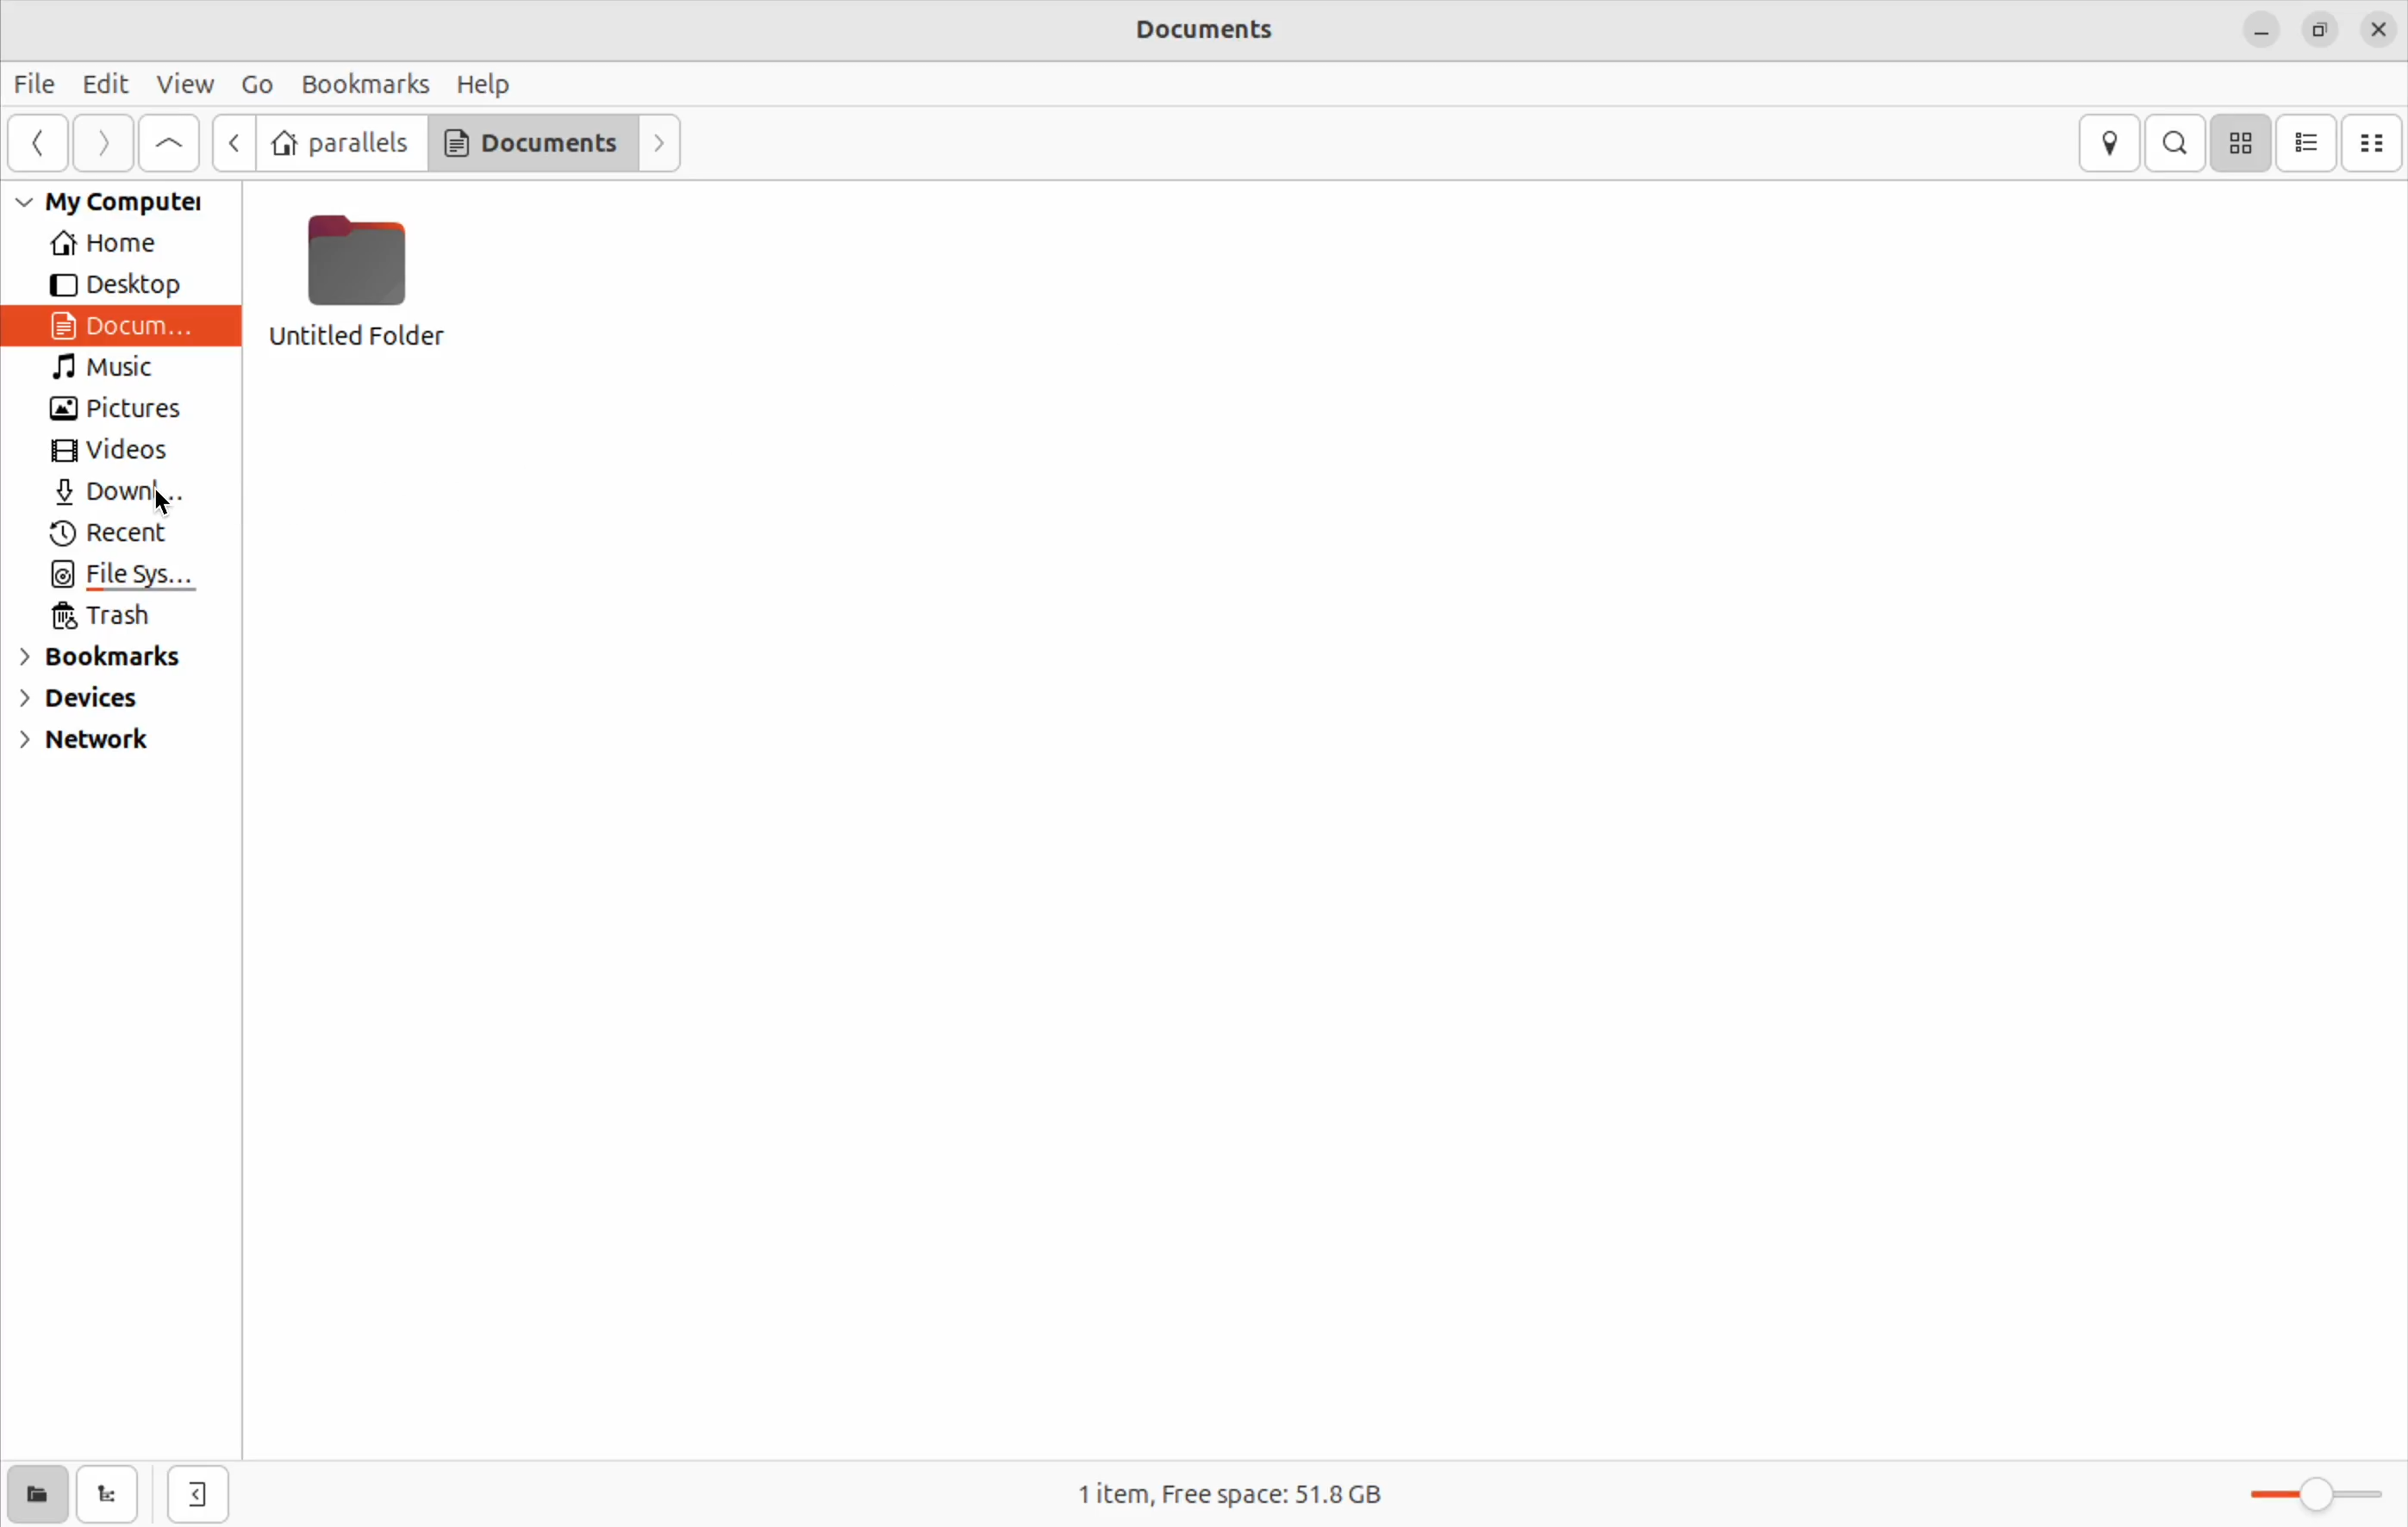  I want to click on view, so click(183, 83).